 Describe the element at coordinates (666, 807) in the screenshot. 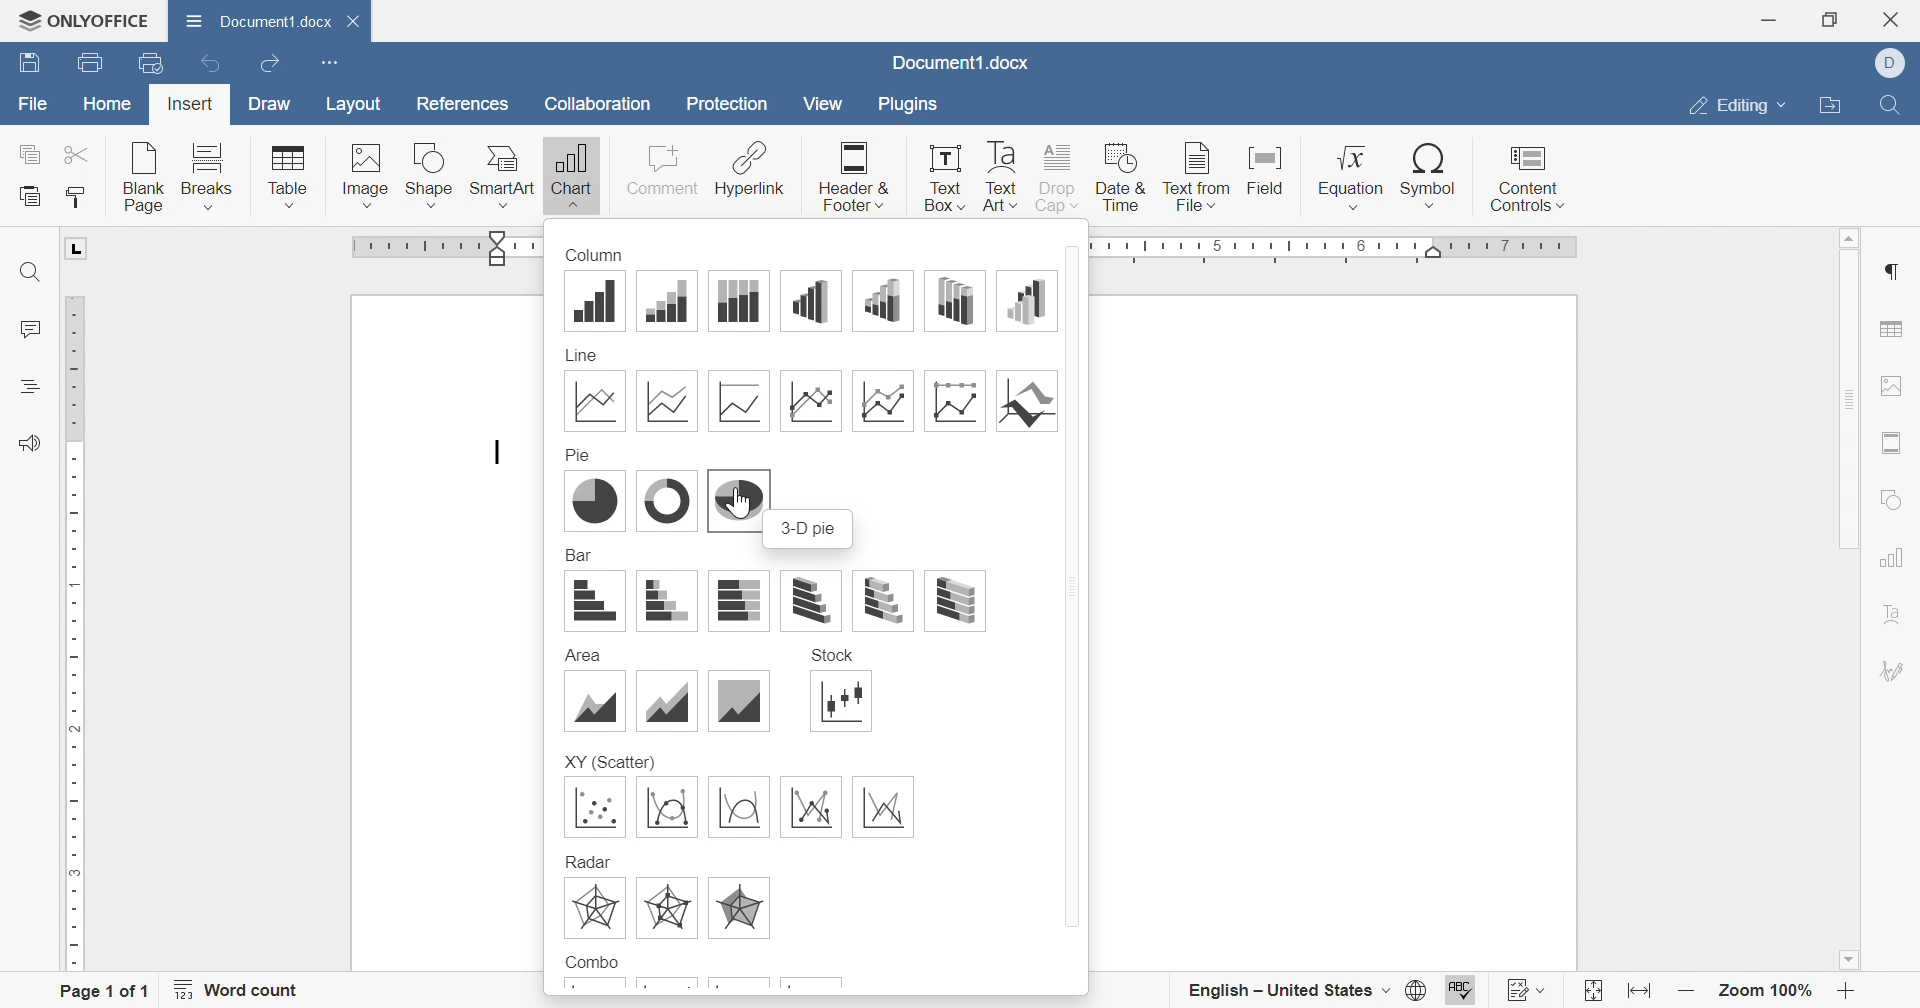

I see `Scatter with smooth lines and markers` at that location.